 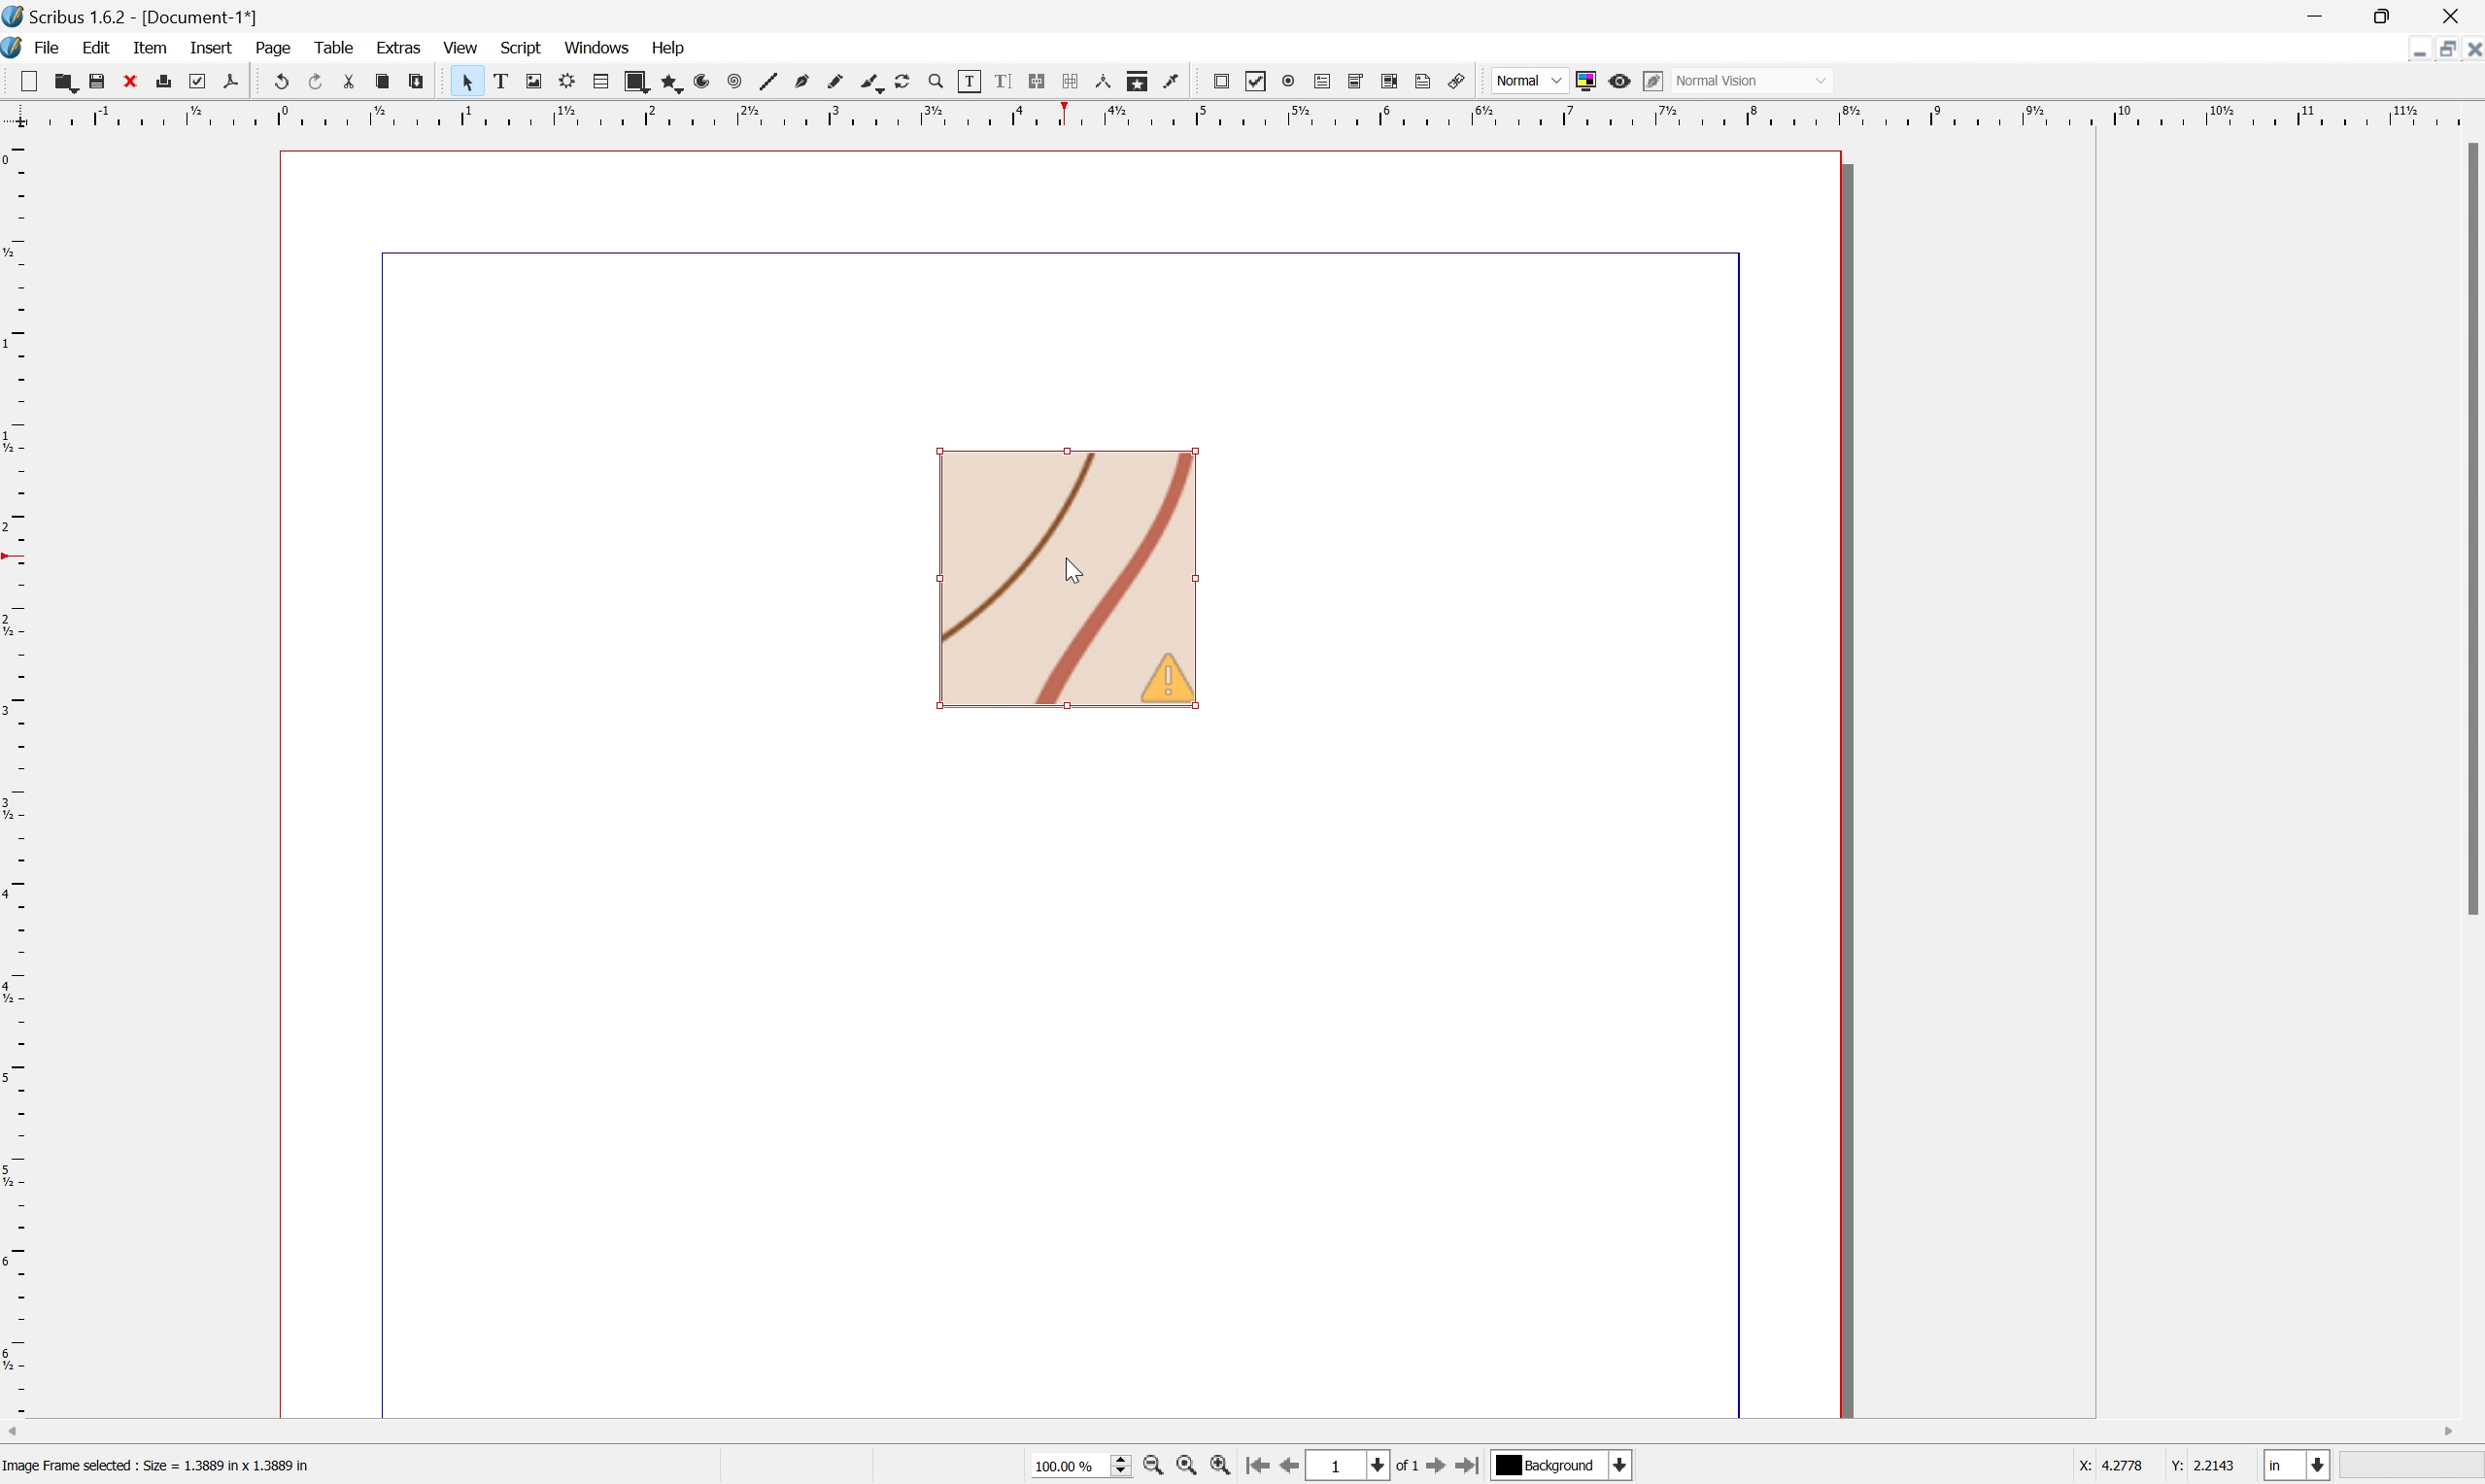 I want to click on Edit, so click(x=94, y=47).